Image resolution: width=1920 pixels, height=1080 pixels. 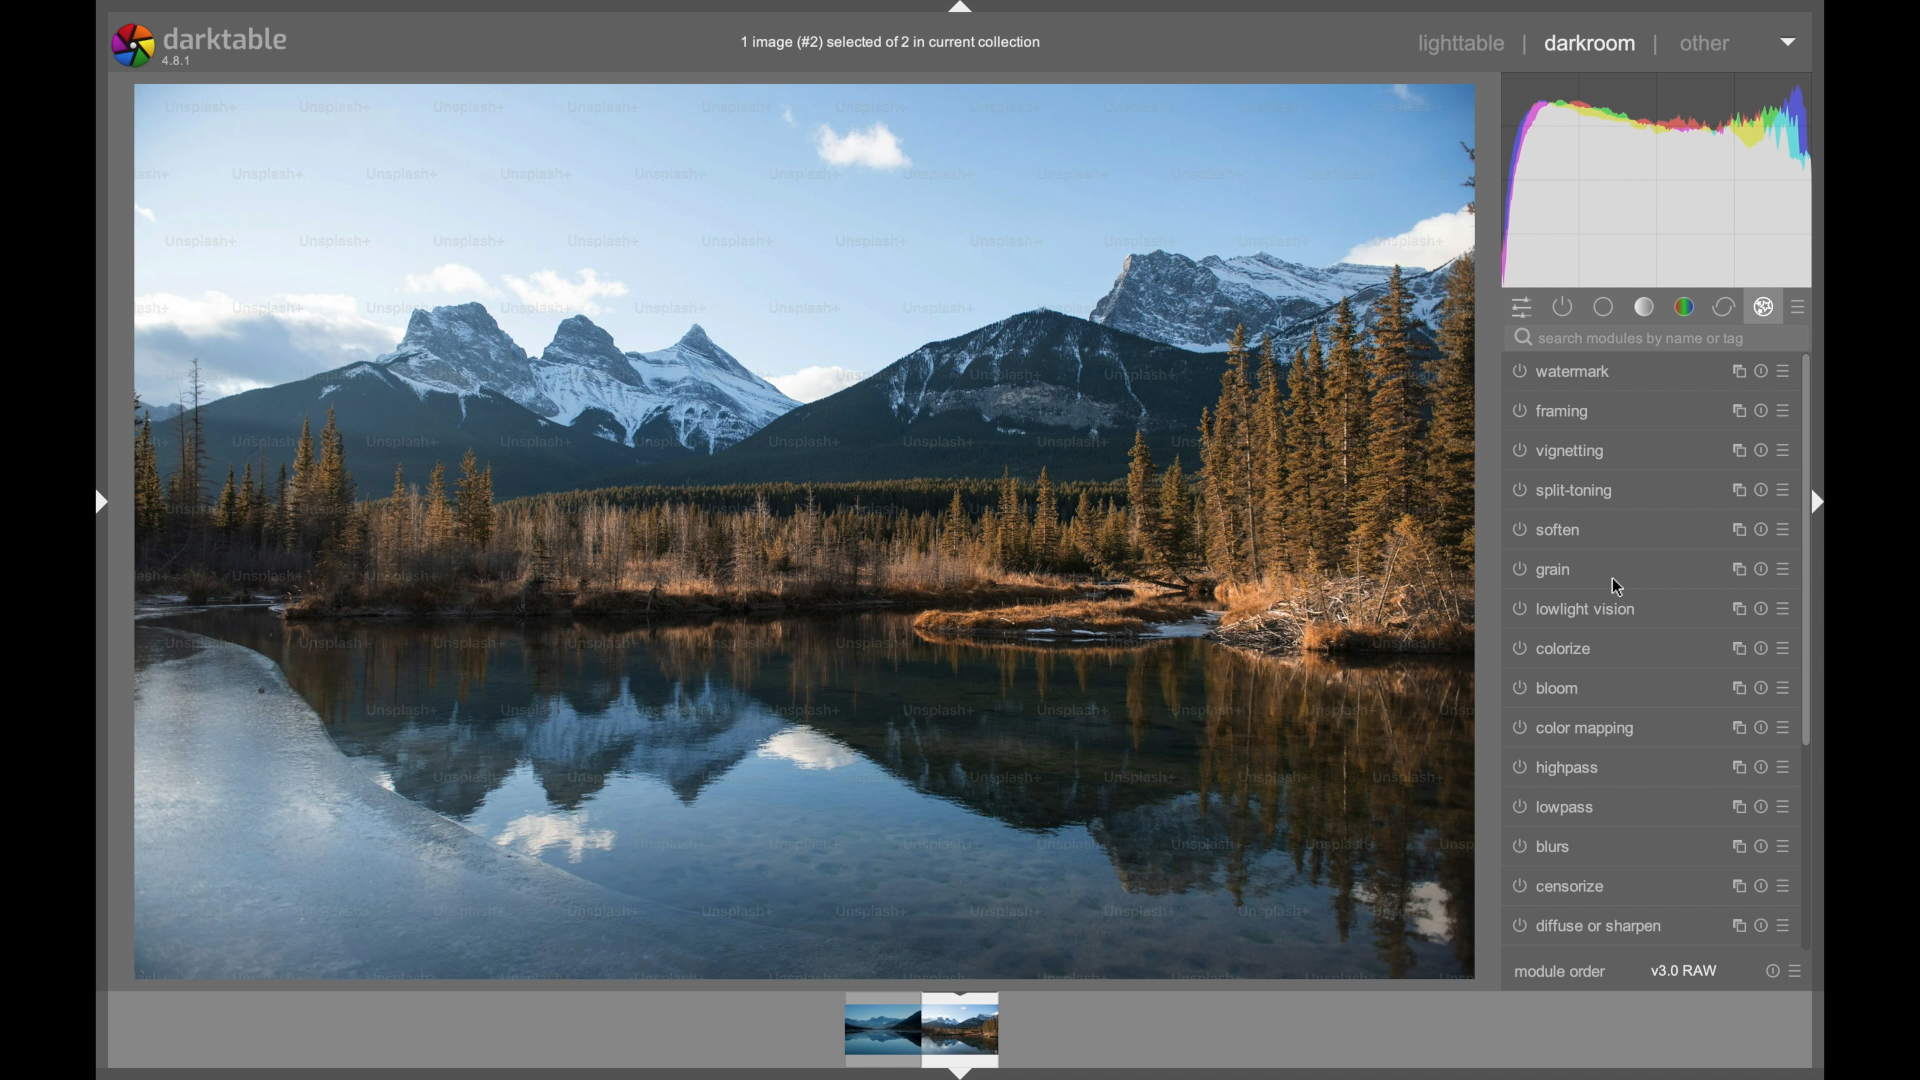 I want to click on blurs, so click(x=1544, y=847).